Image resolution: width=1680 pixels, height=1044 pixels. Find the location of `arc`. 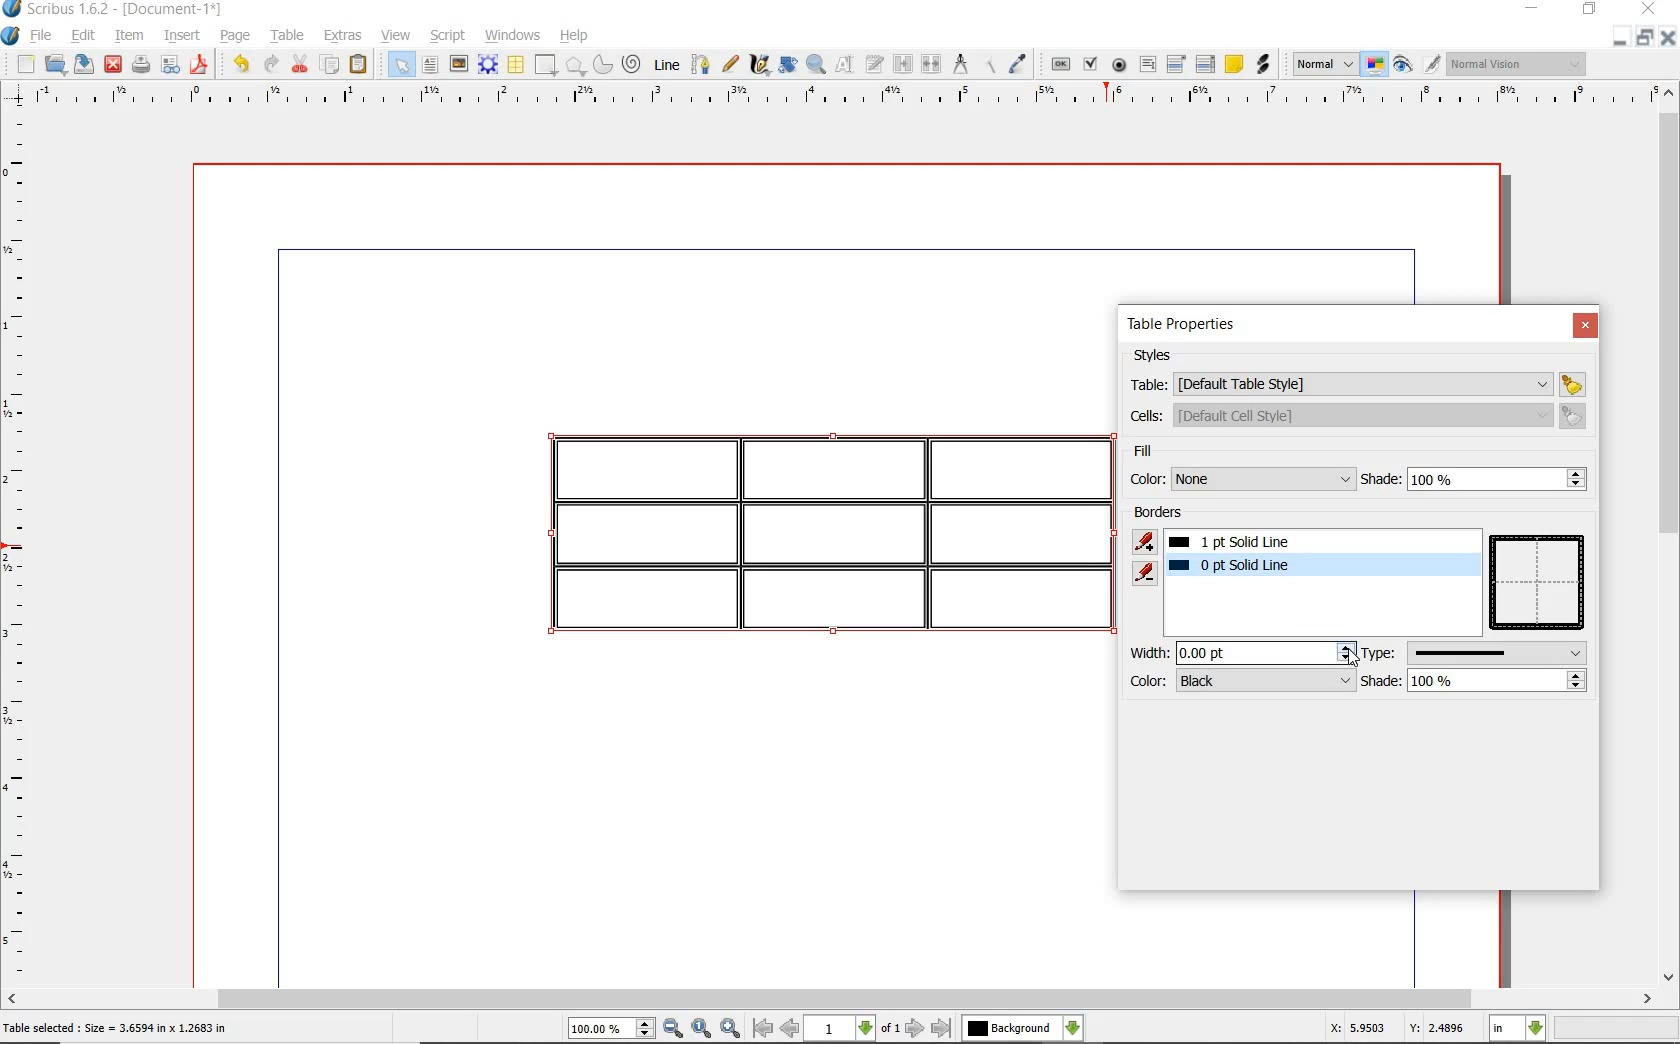

arc is located at coordinates (604, 65).